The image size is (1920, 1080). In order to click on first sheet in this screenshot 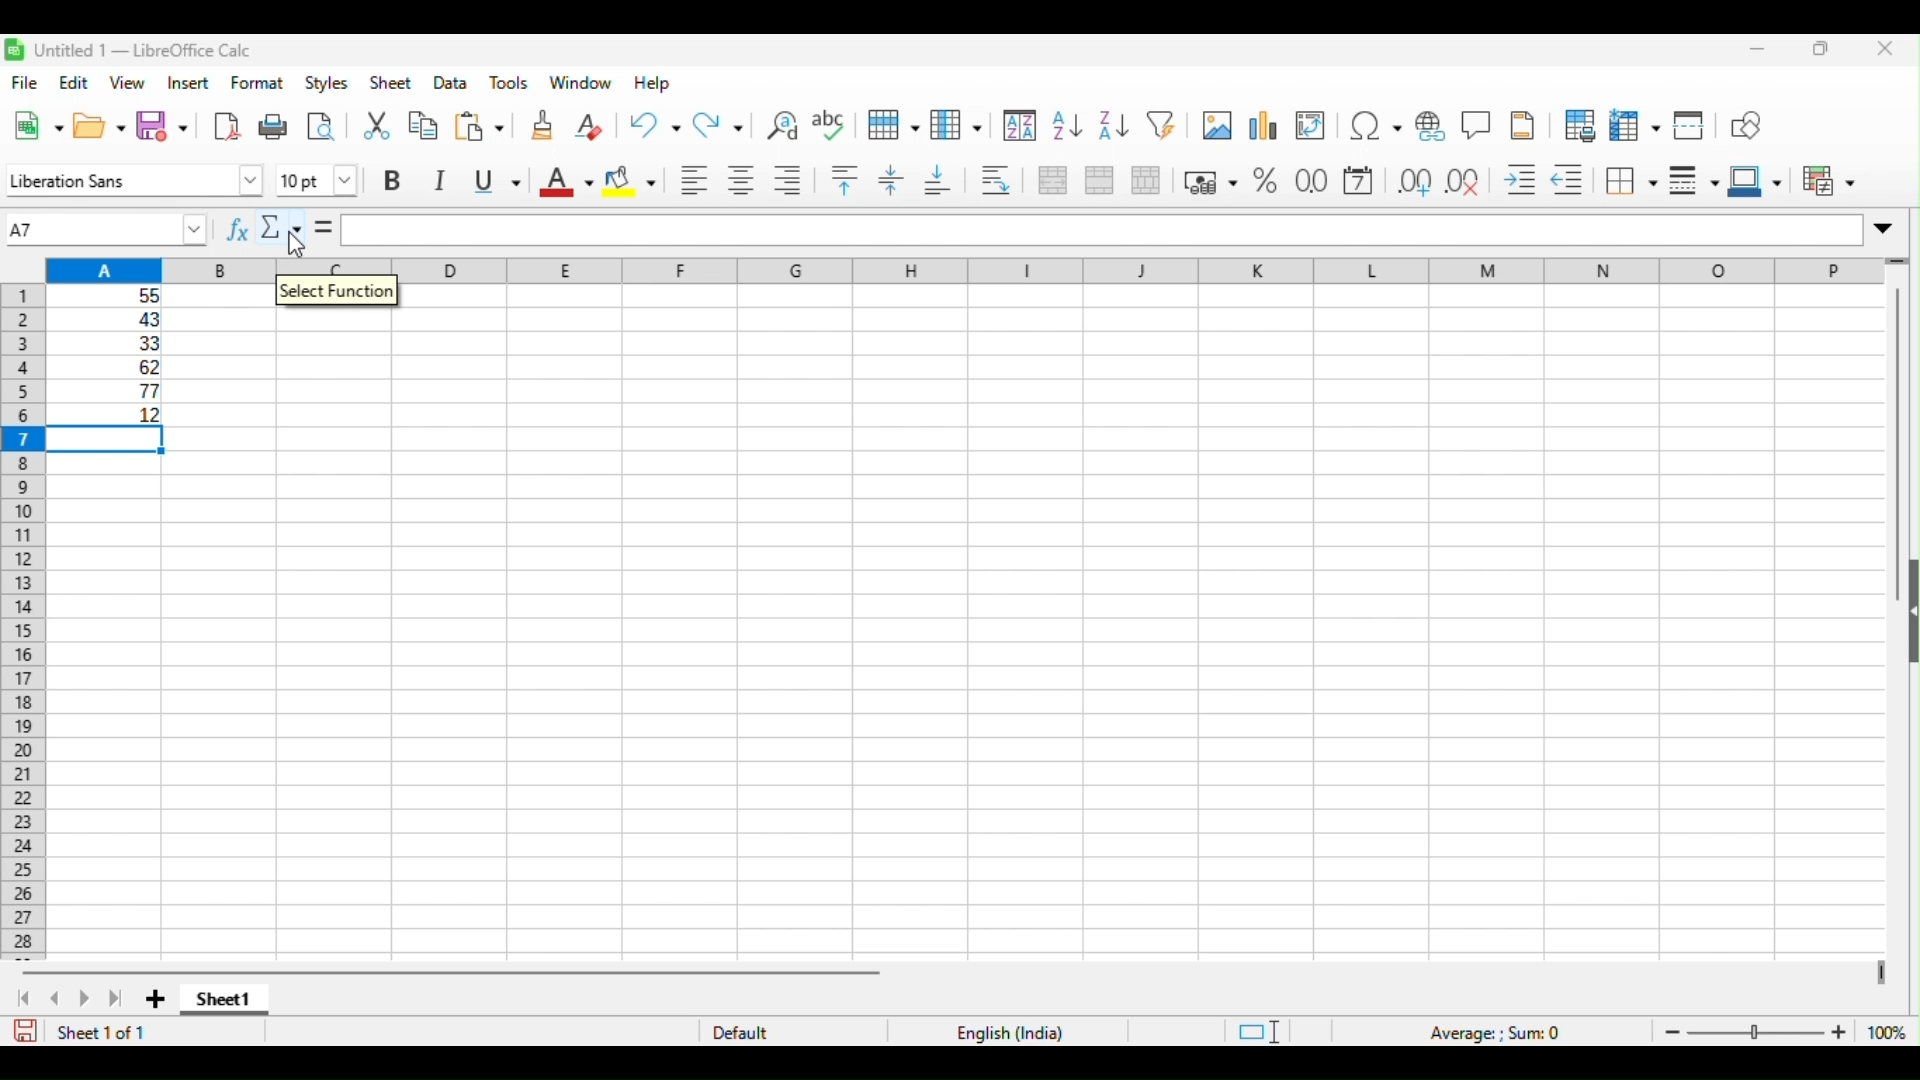, I will do `click(23, 999)`.